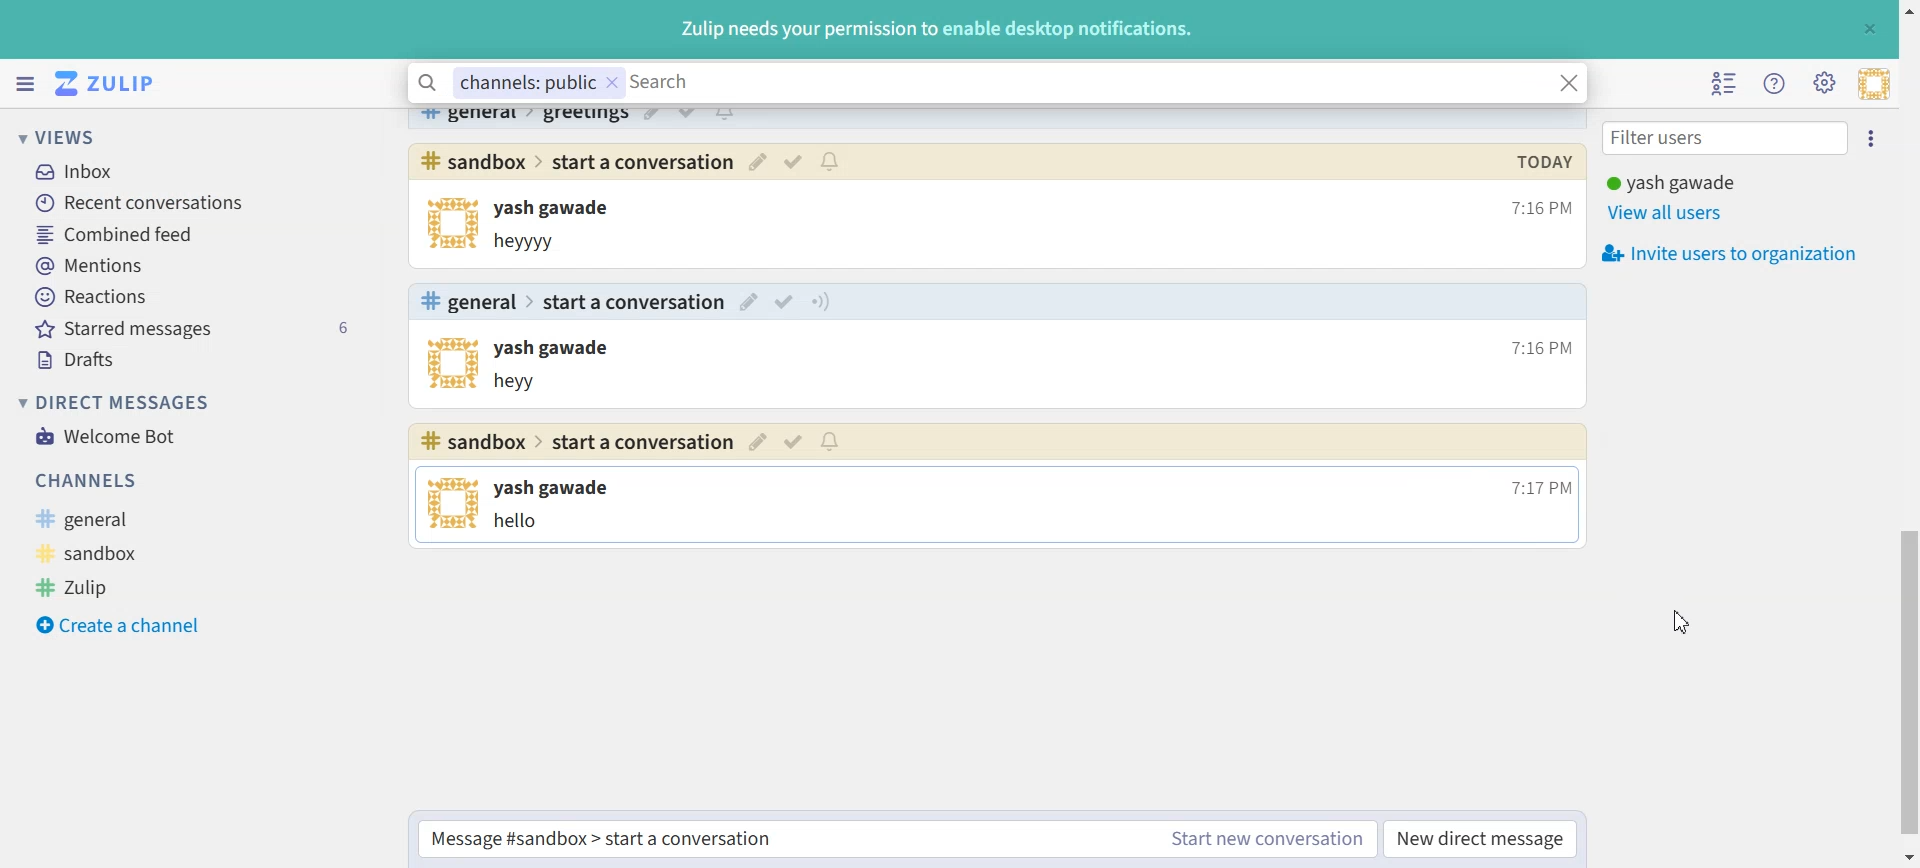  What do you see at coordinates (652, 116) in the screenshot?
I see `Edit topic` at bounding box center [652, 116].